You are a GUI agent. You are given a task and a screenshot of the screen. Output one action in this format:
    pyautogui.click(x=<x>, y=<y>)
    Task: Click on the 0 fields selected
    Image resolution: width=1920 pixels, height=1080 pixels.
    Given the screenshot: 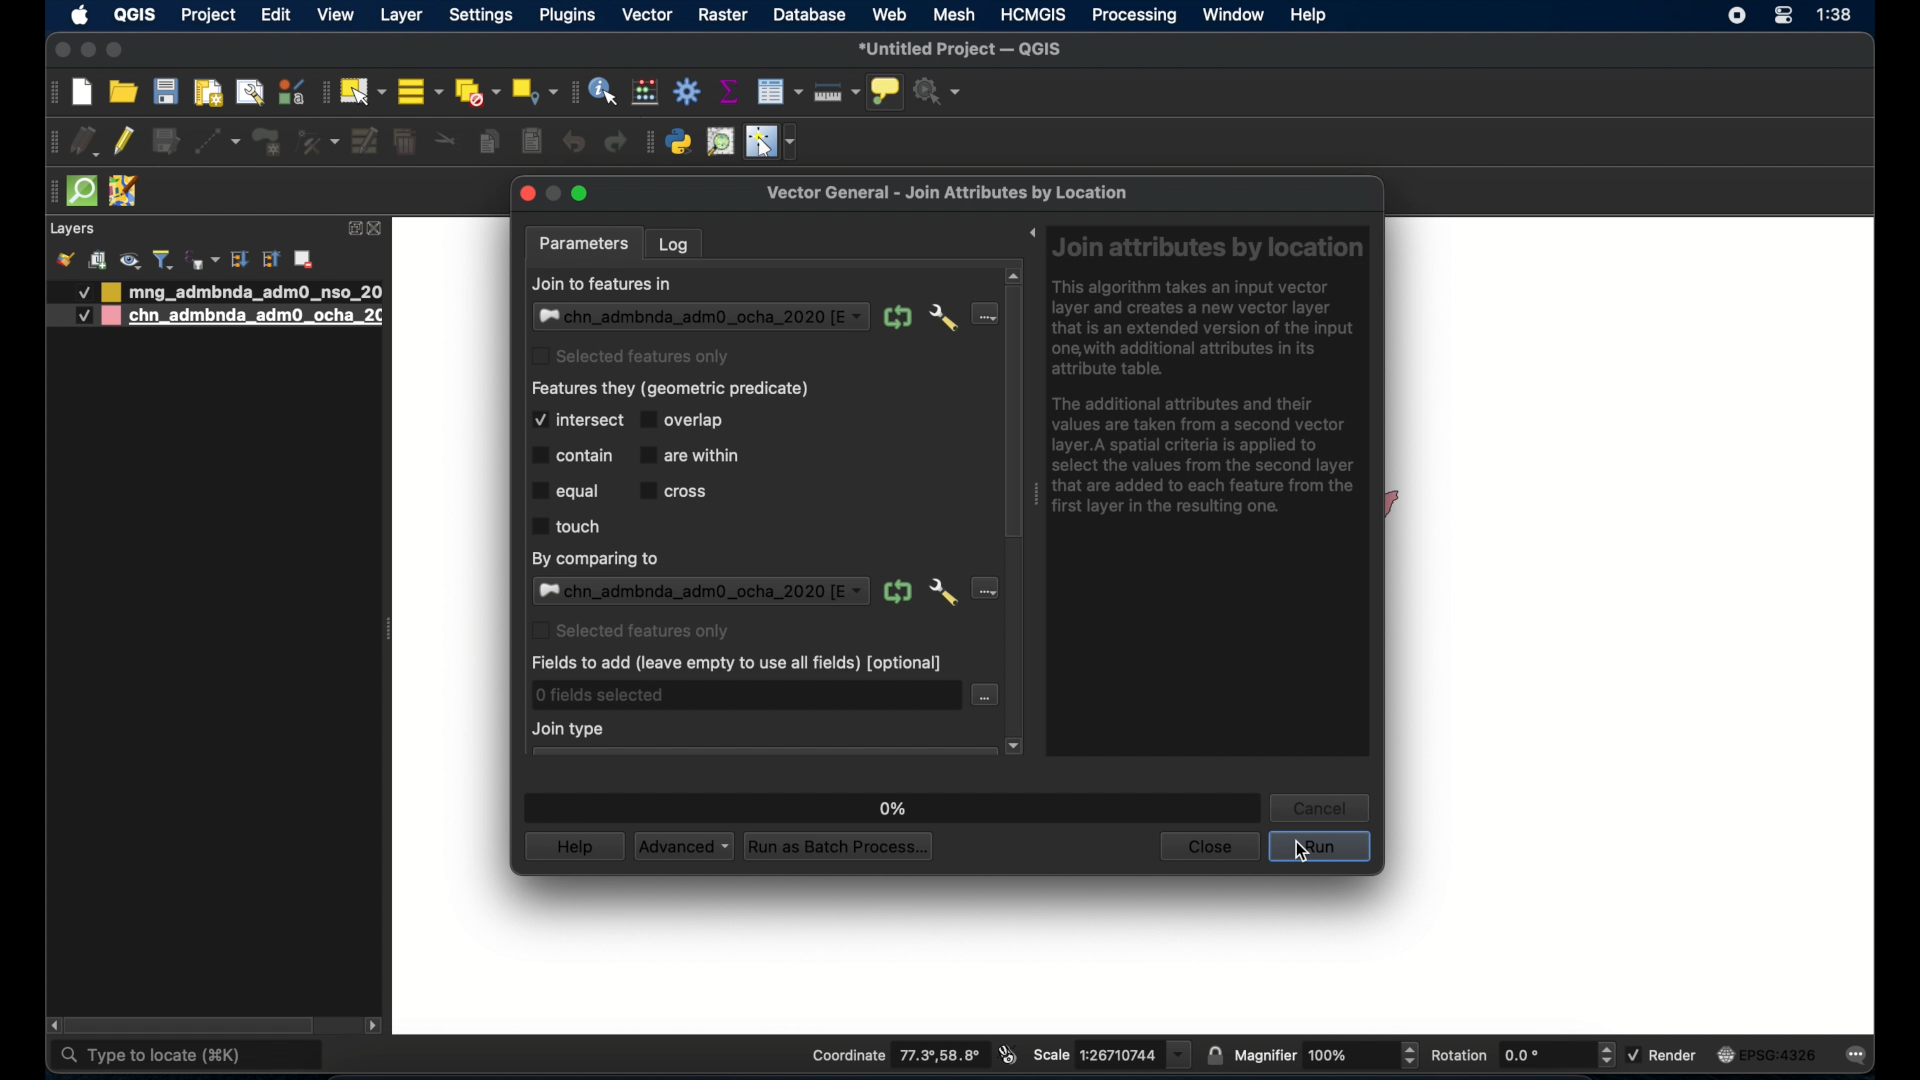 What is the action you would take?
    pyautogui.click(x=603, y=695)
    